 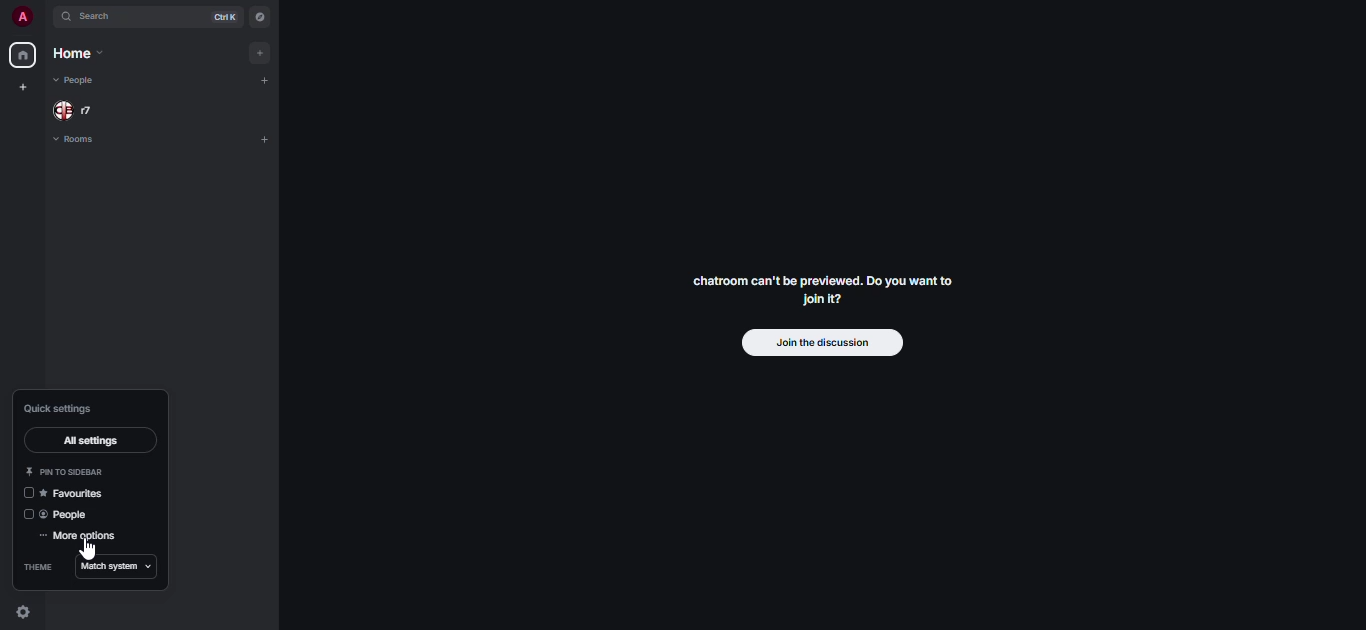 I want to click on people, so click(x=88, y=109).